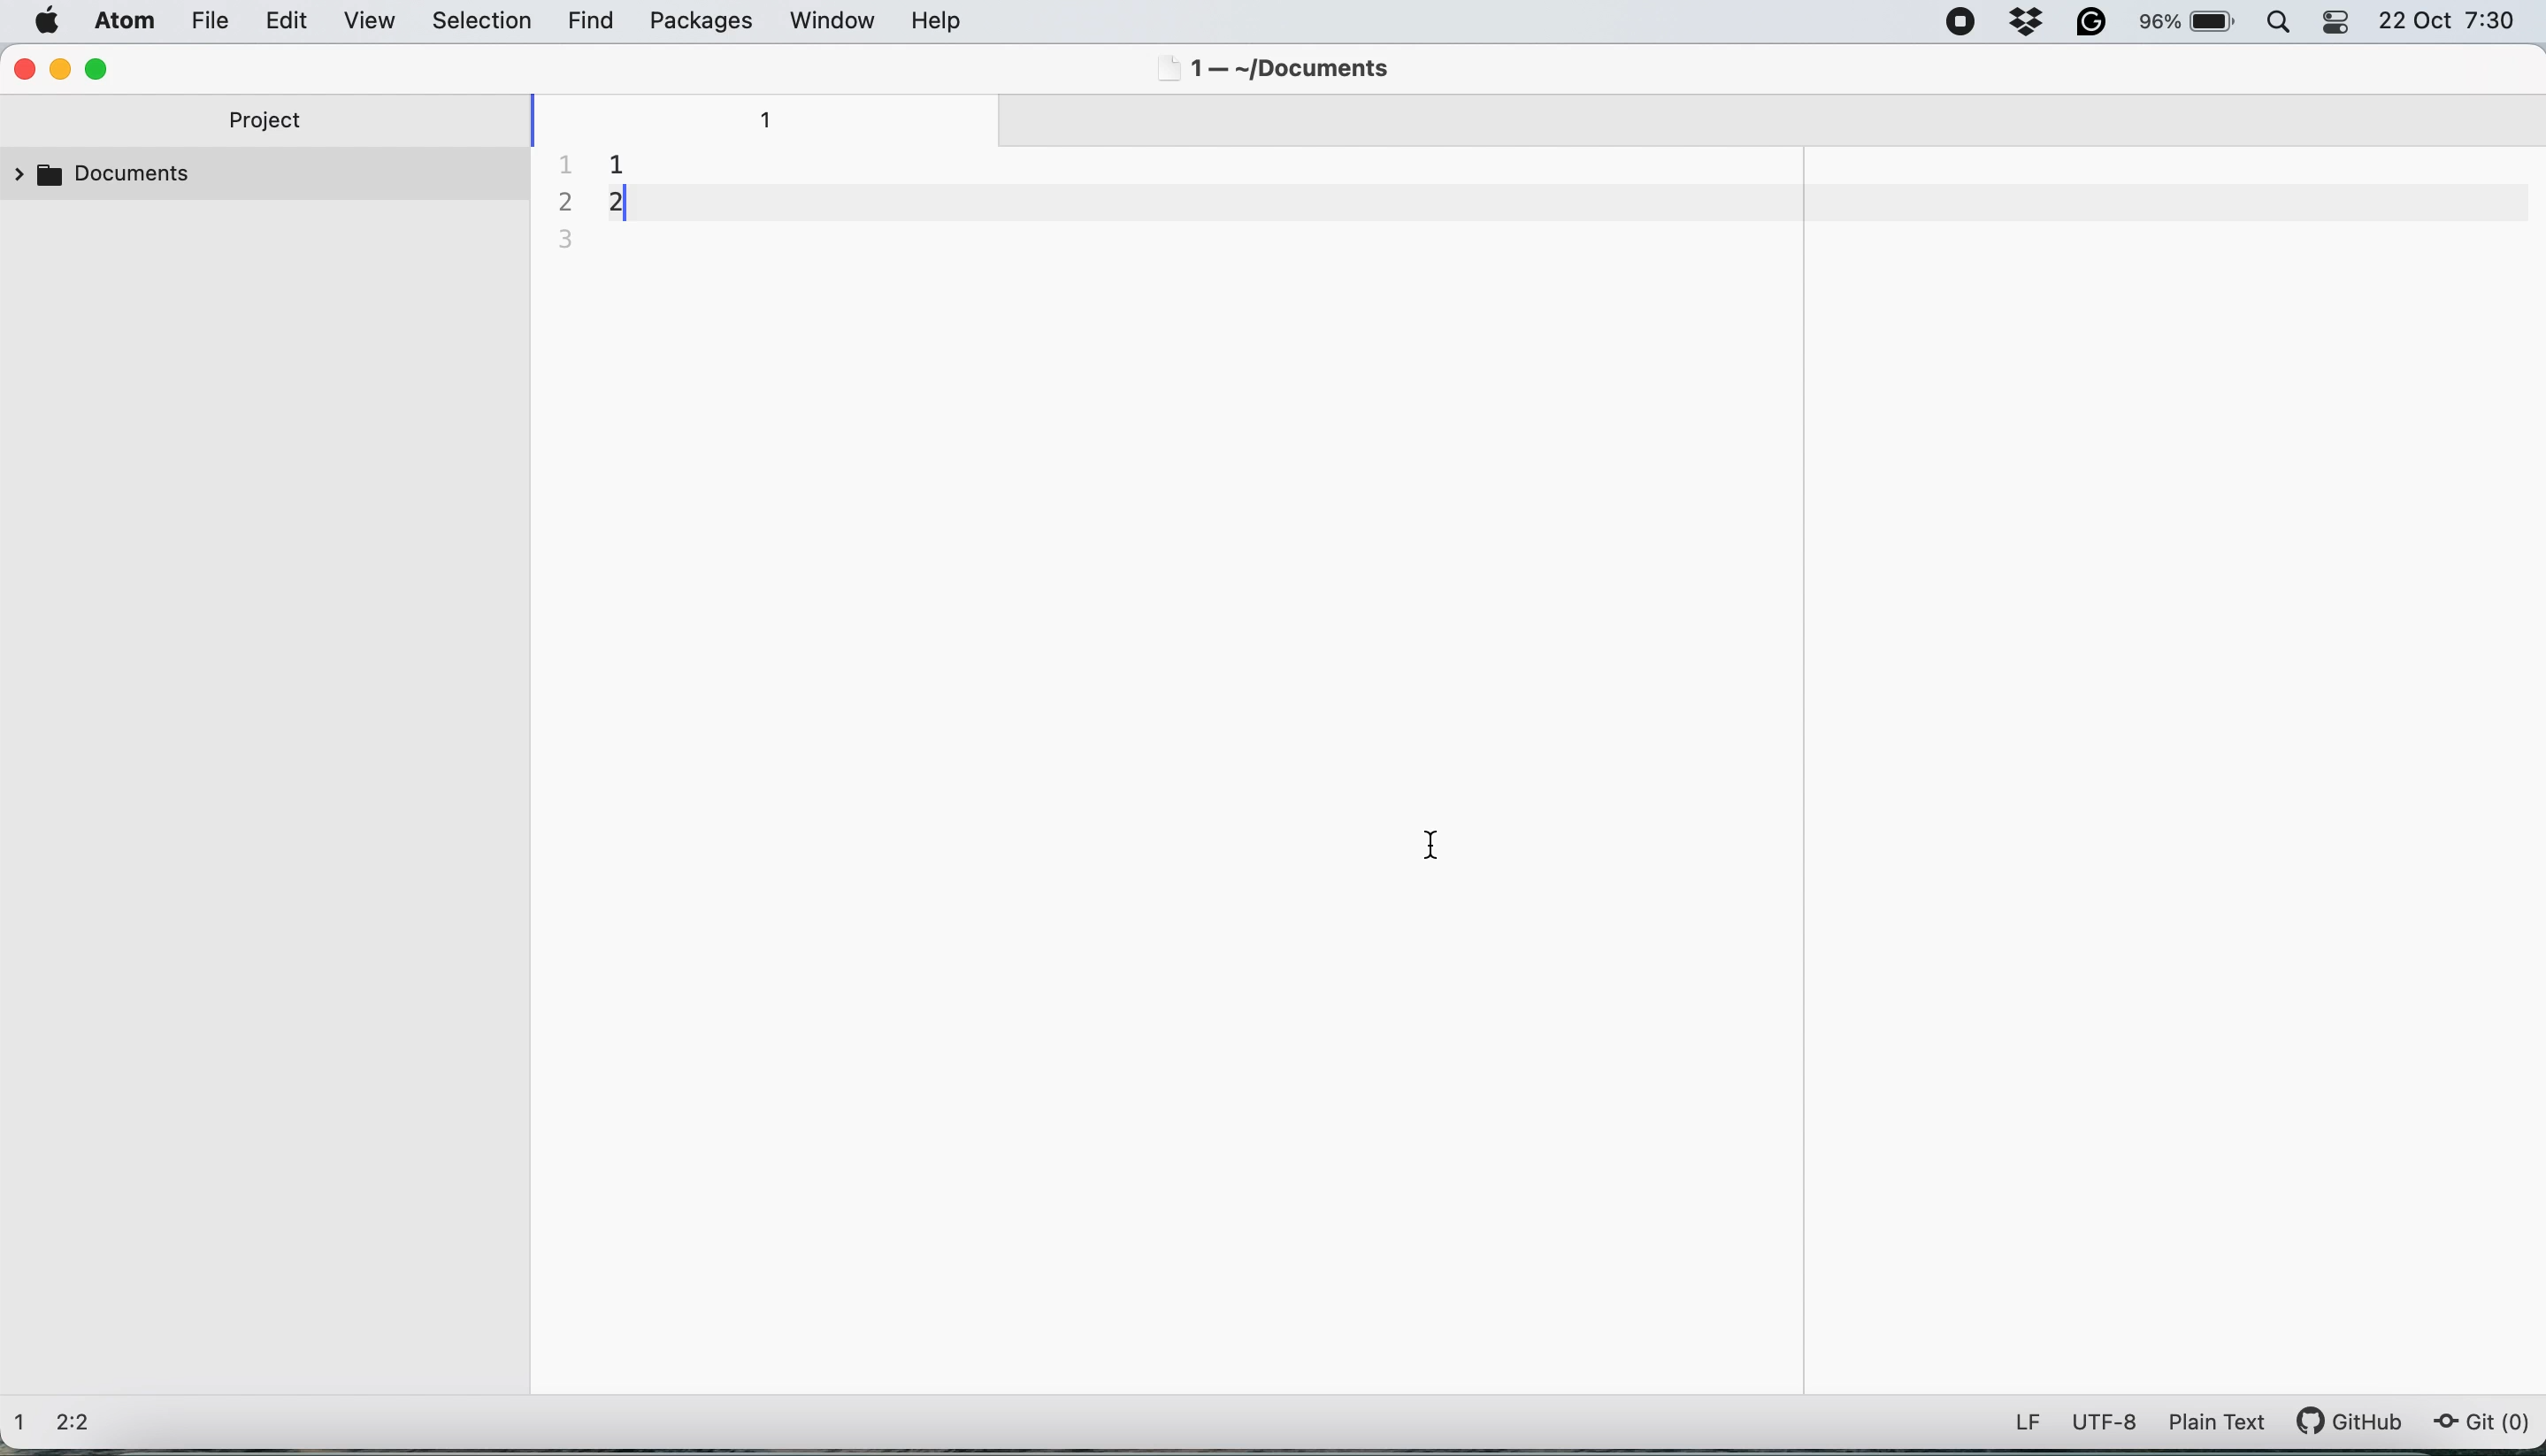 Image resolution: width=2546 pixels, height=1456 pixels. Describe the element at coordinates (486, 19) in the screenshot. I see `selection` at that location.